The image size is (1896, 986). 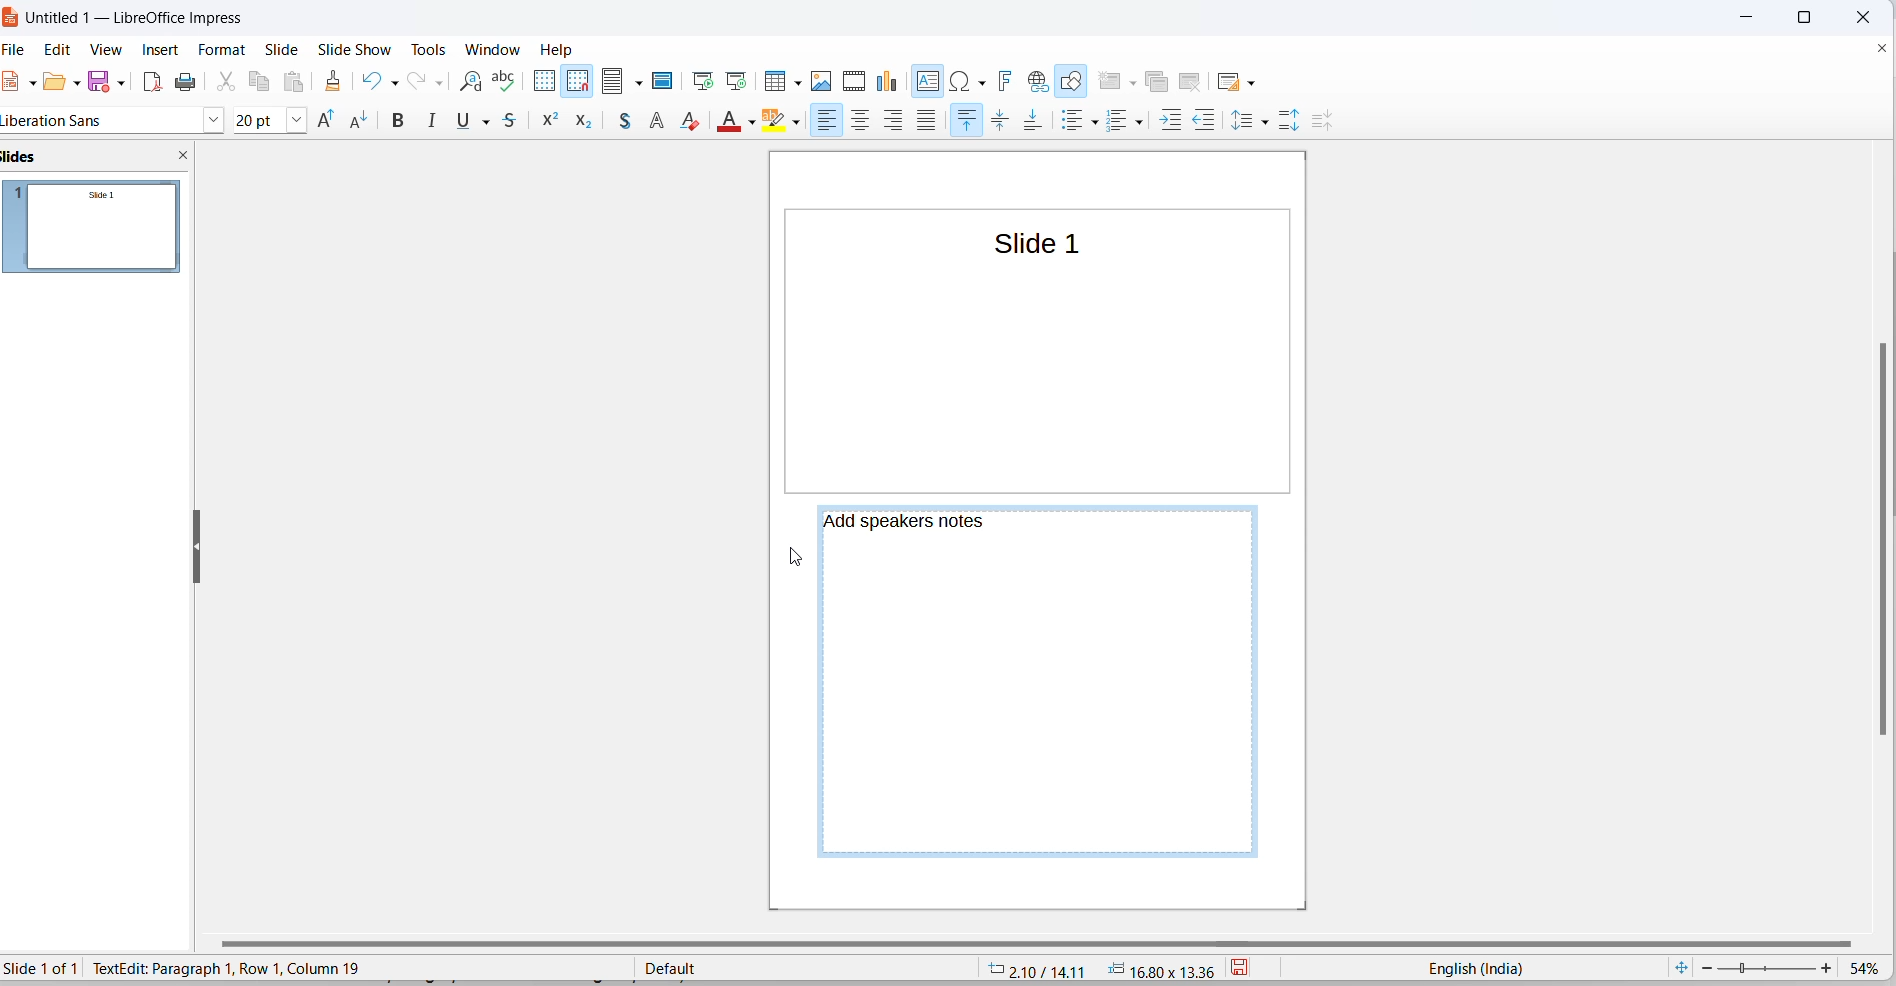 I want to click on clone formatting, so click(x=335, y=81).